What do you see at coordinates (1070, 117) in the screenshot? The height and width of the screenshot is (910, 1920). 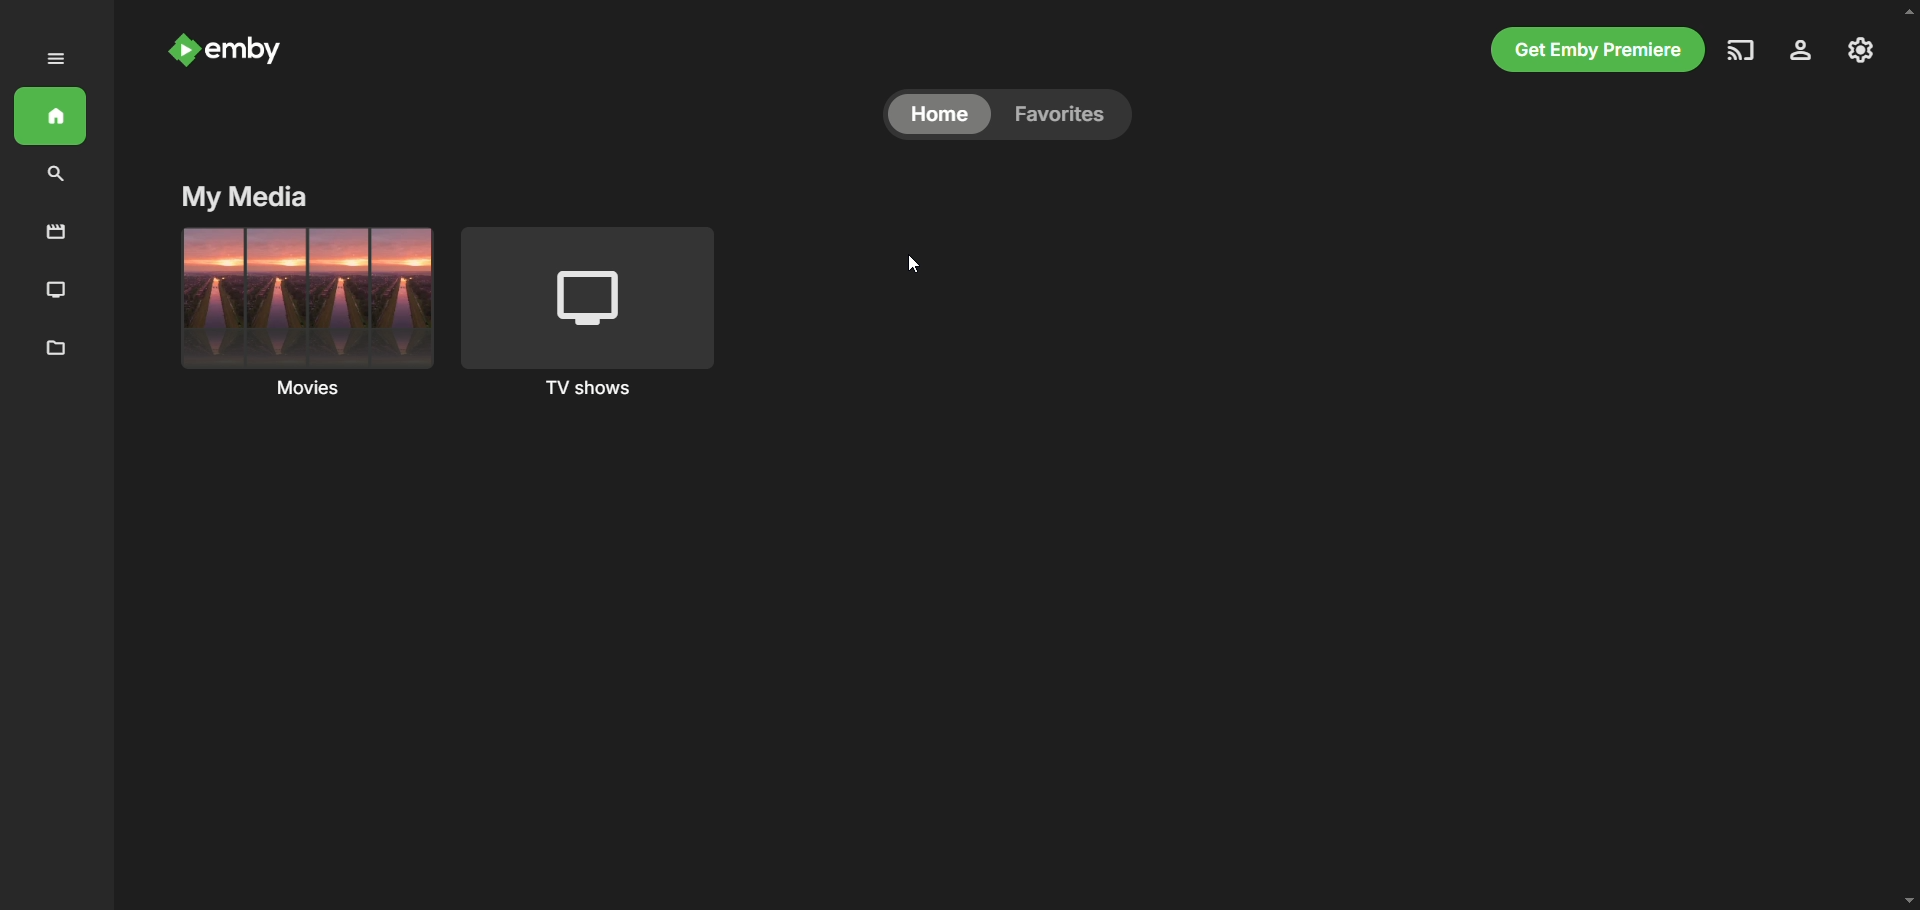 I see `favorite` at bounding box center [1070, 117].